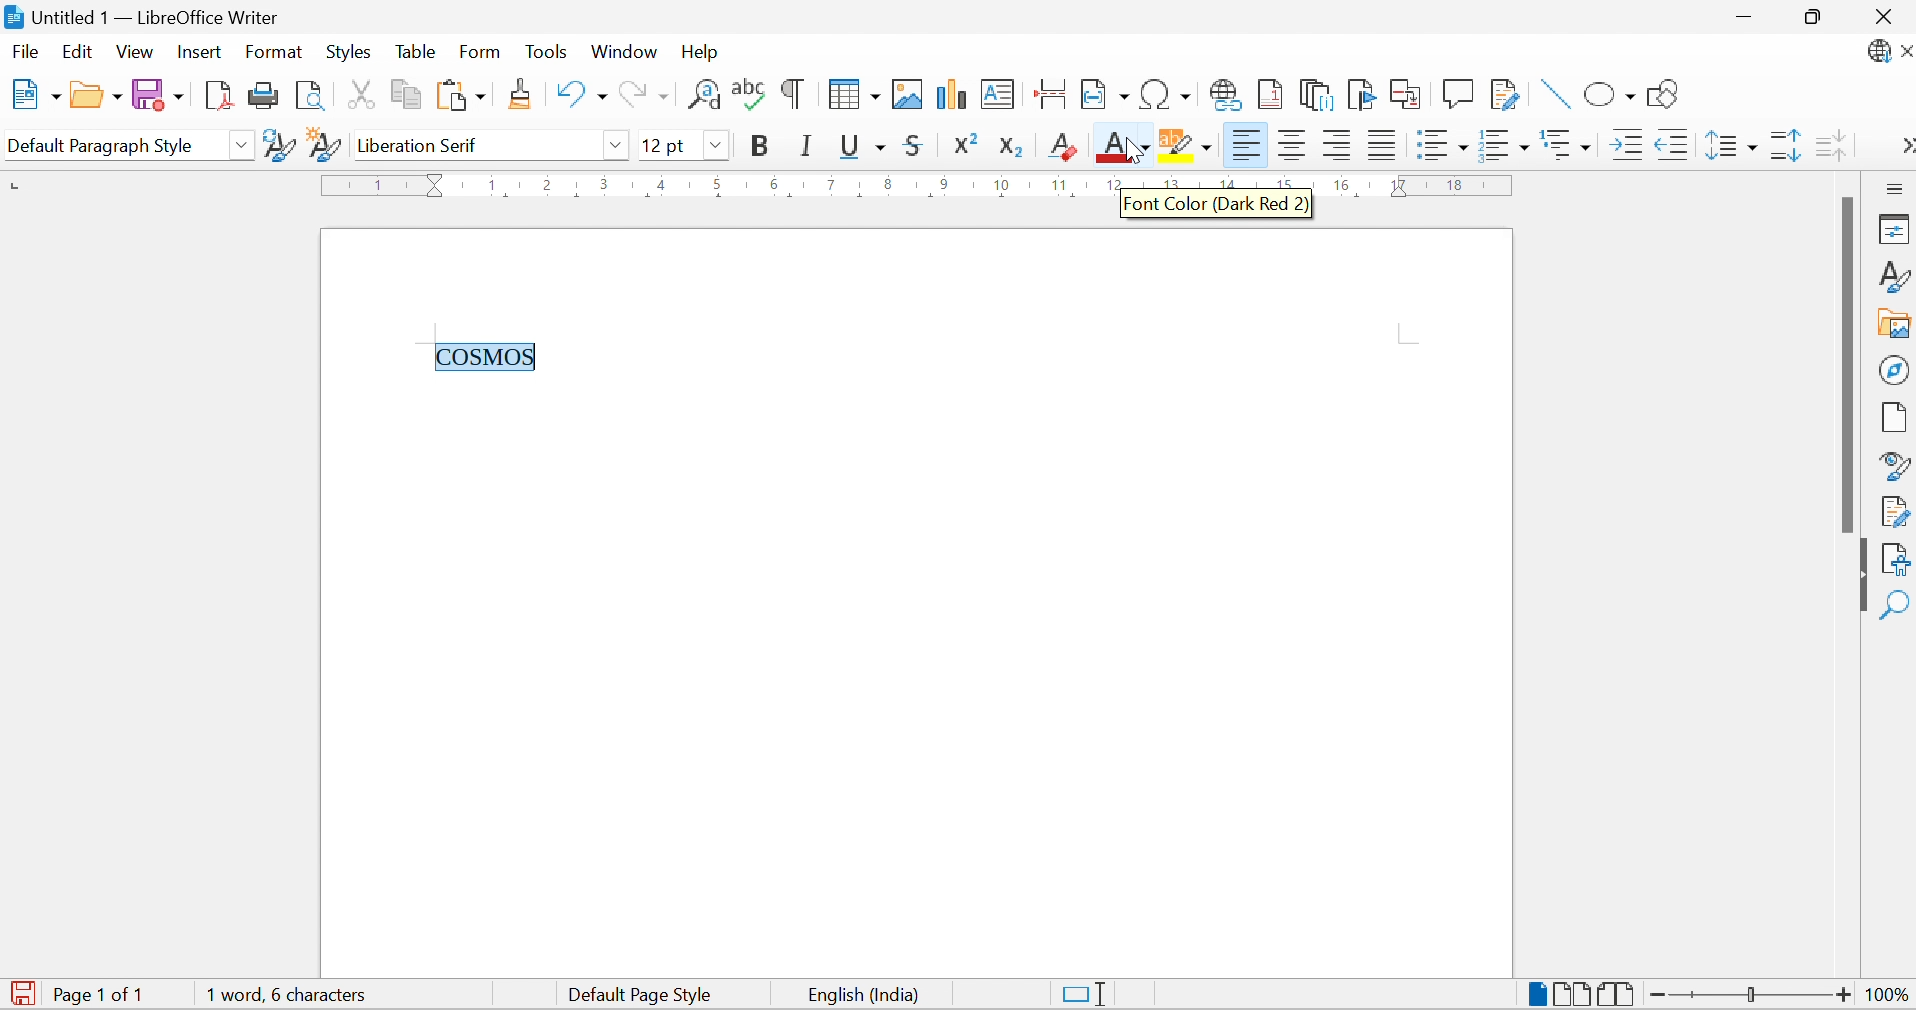 This screenshot has height=1010, width=1916. I want to click on Align Center, so click(1296, 147).